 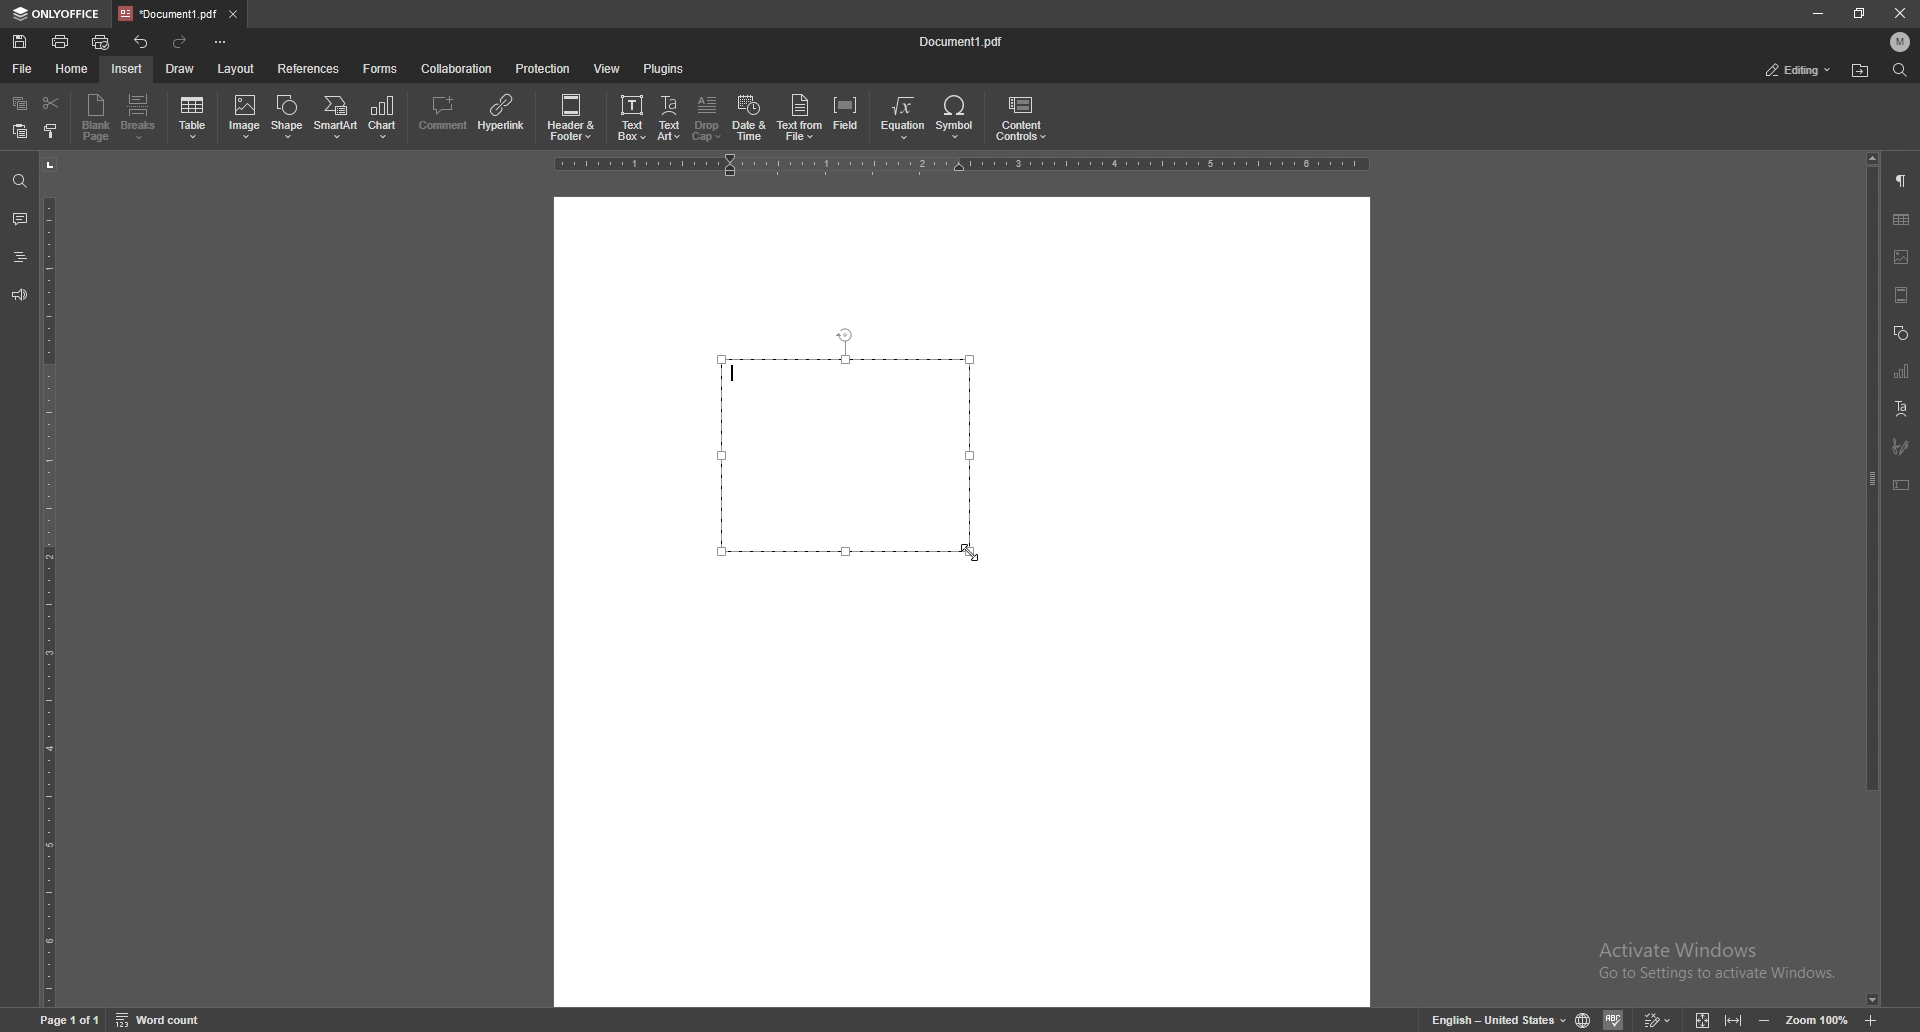 What do you see at coordinates (1902, 485) in the screenshot?
I see `text box` at bounding box center [1902, 485].